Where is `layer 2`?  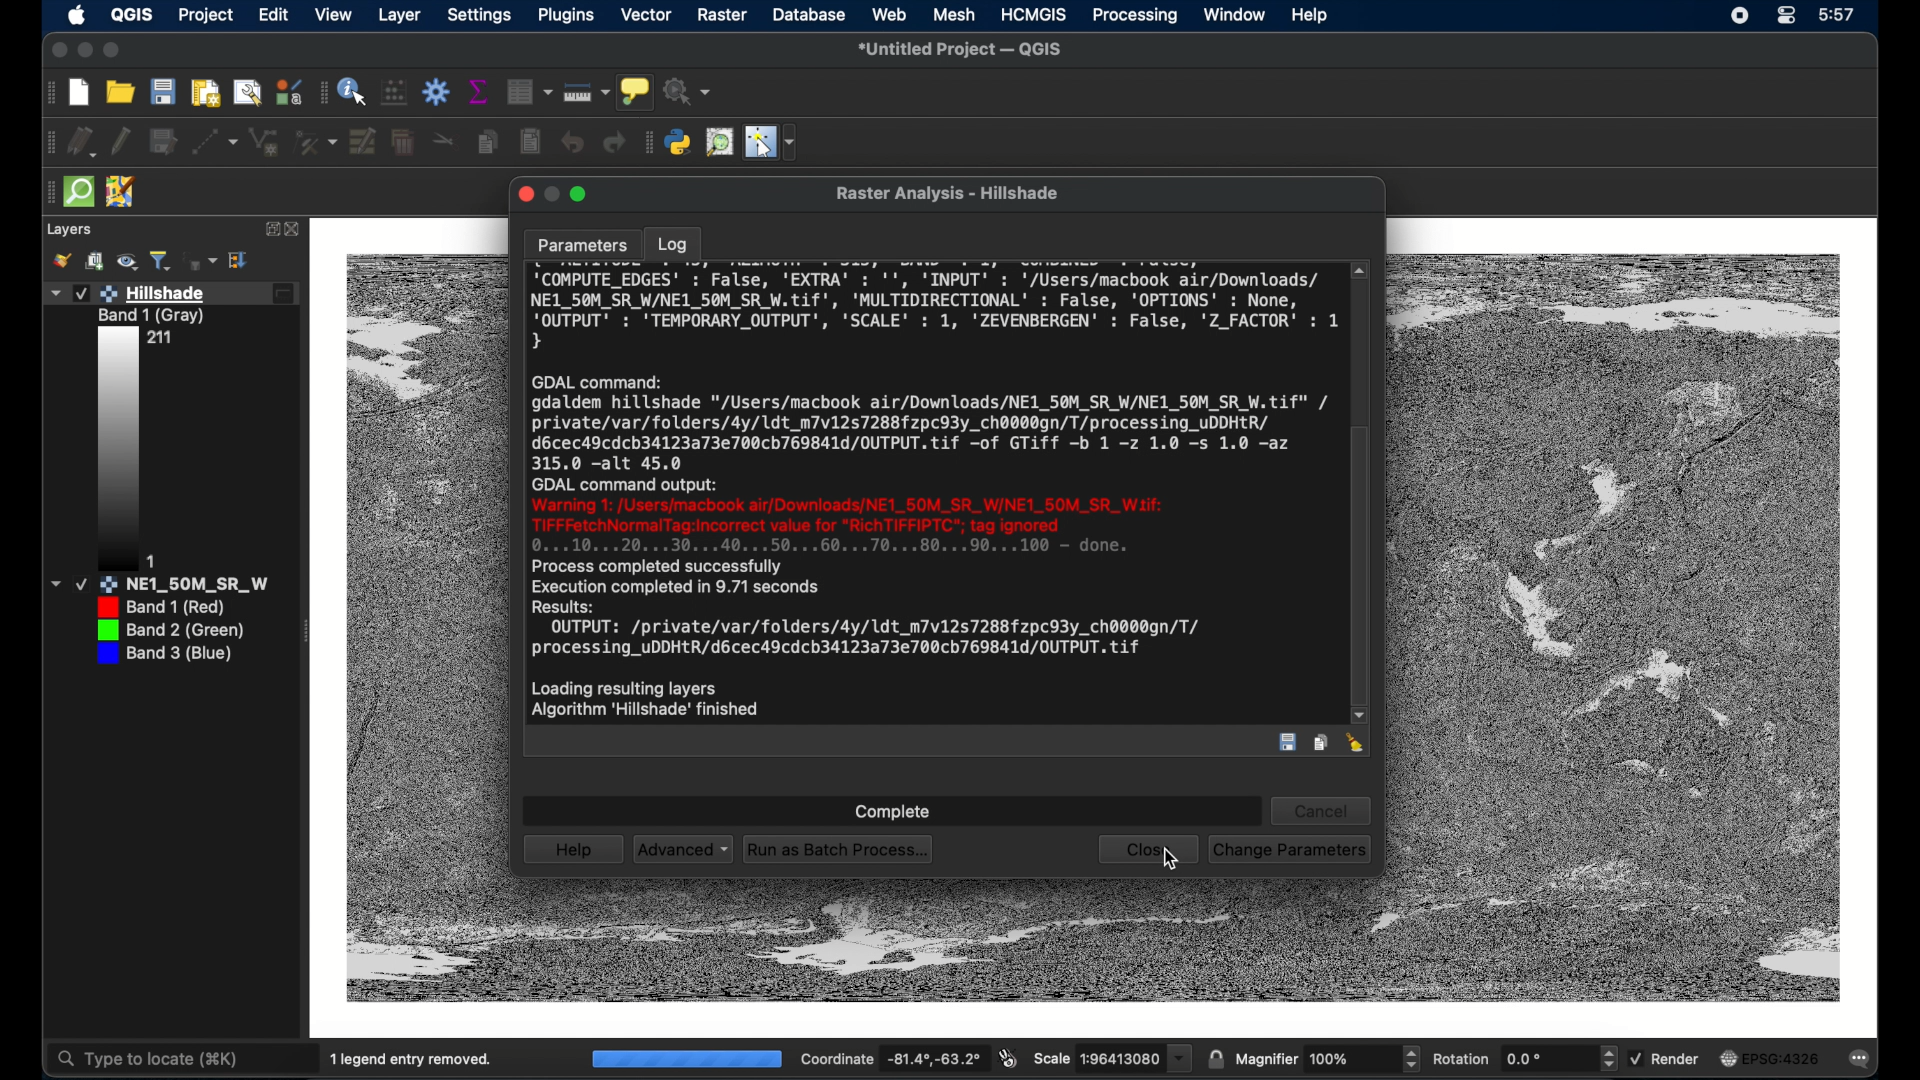 layer 2 is located at coordinates (171, 631).